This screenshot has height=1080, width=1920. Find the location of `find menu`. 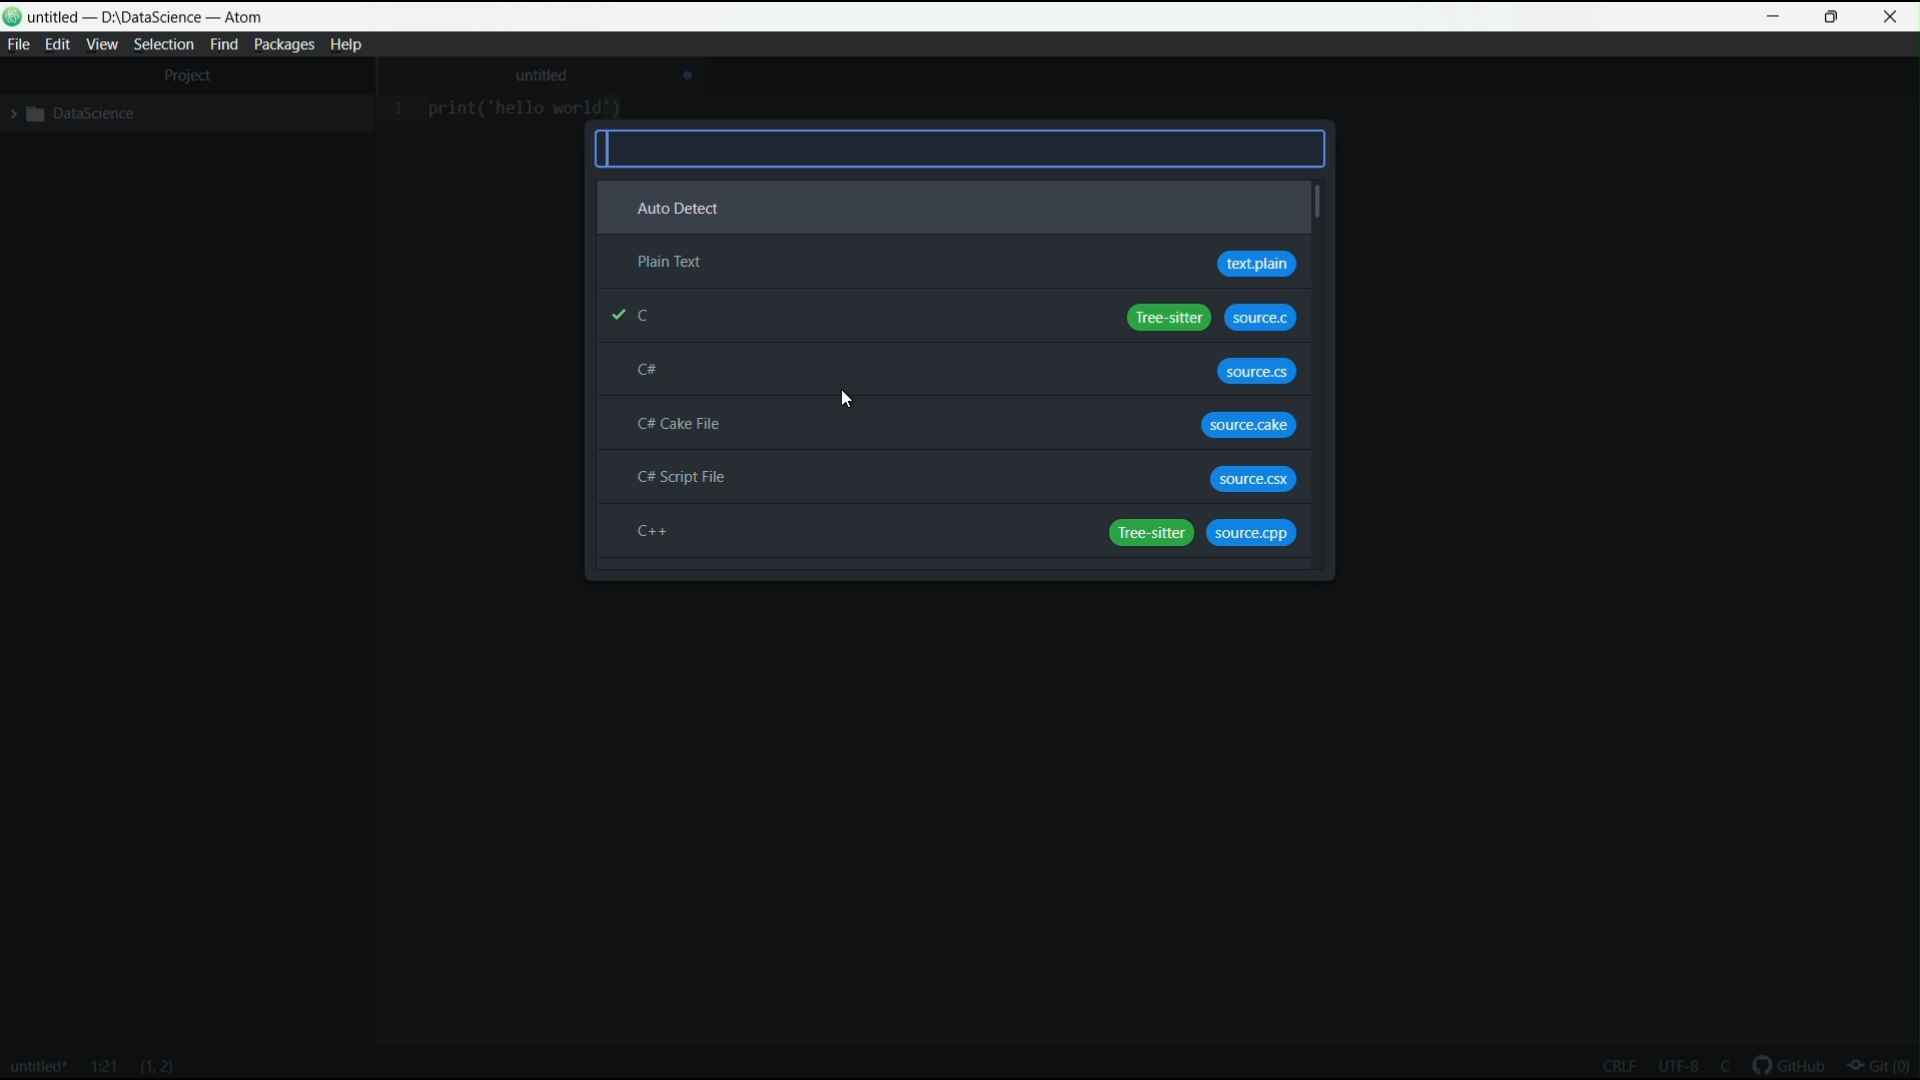

find menu is located at coordinates (225, 45).